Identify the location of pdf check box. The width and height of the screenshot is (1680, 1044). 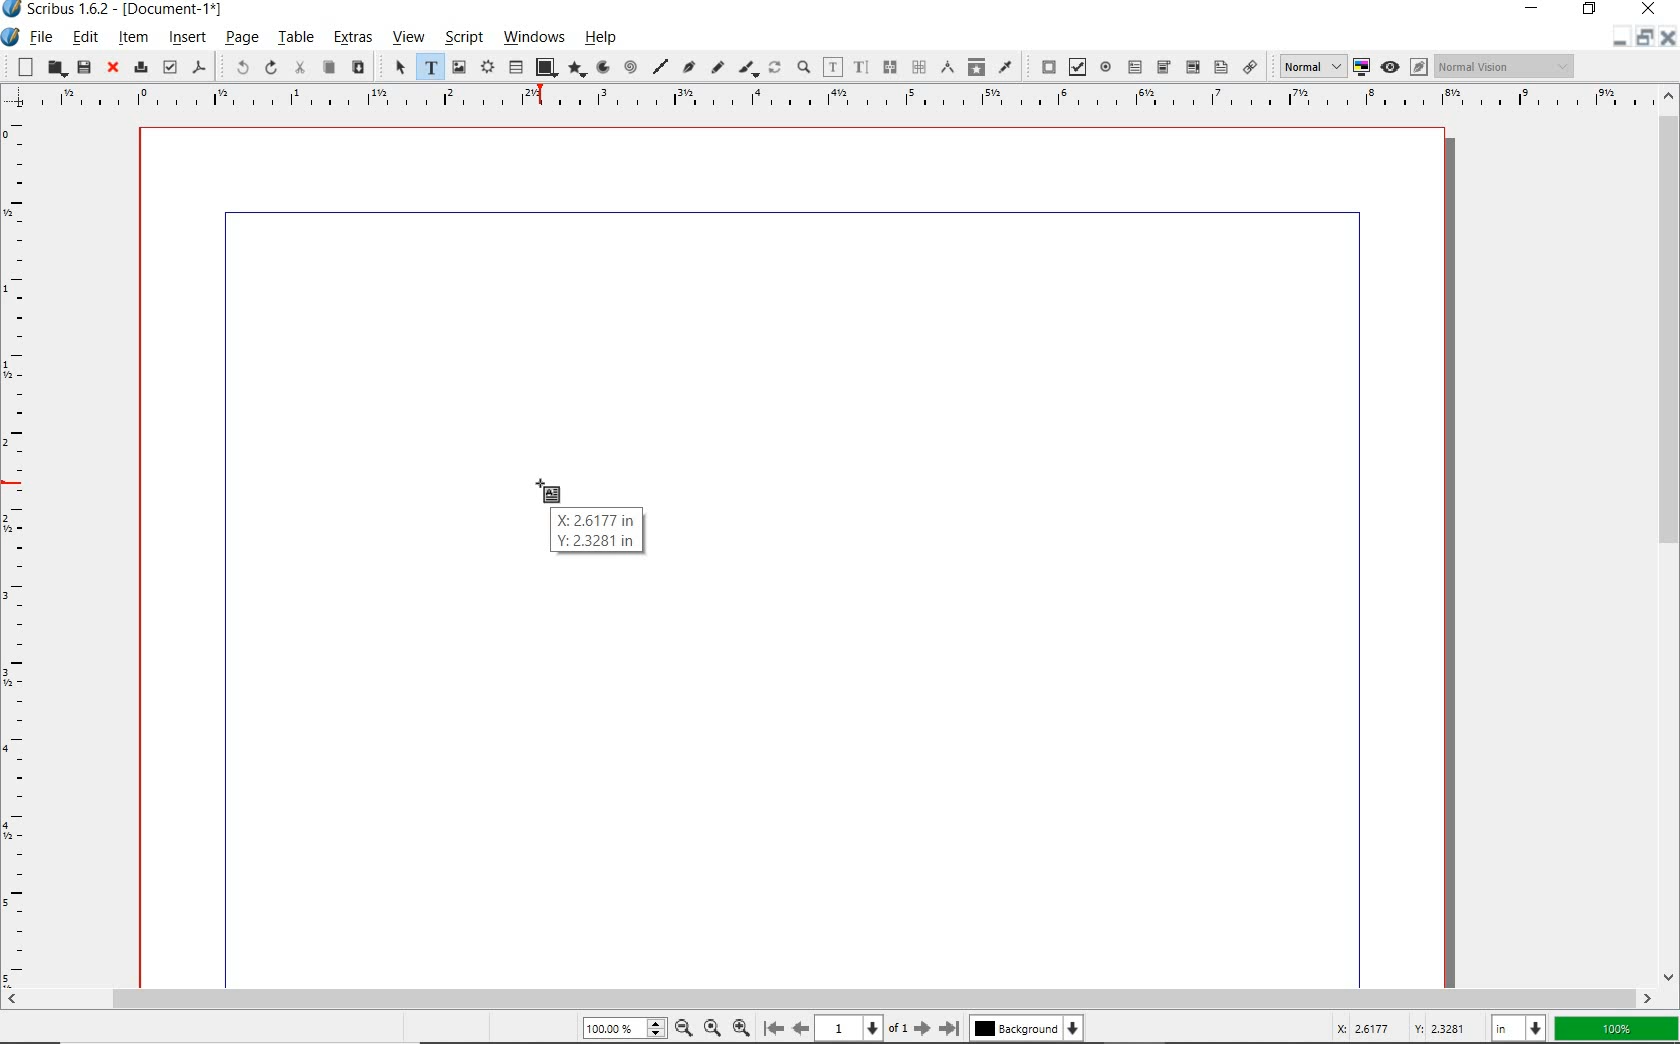
(1075, 66).